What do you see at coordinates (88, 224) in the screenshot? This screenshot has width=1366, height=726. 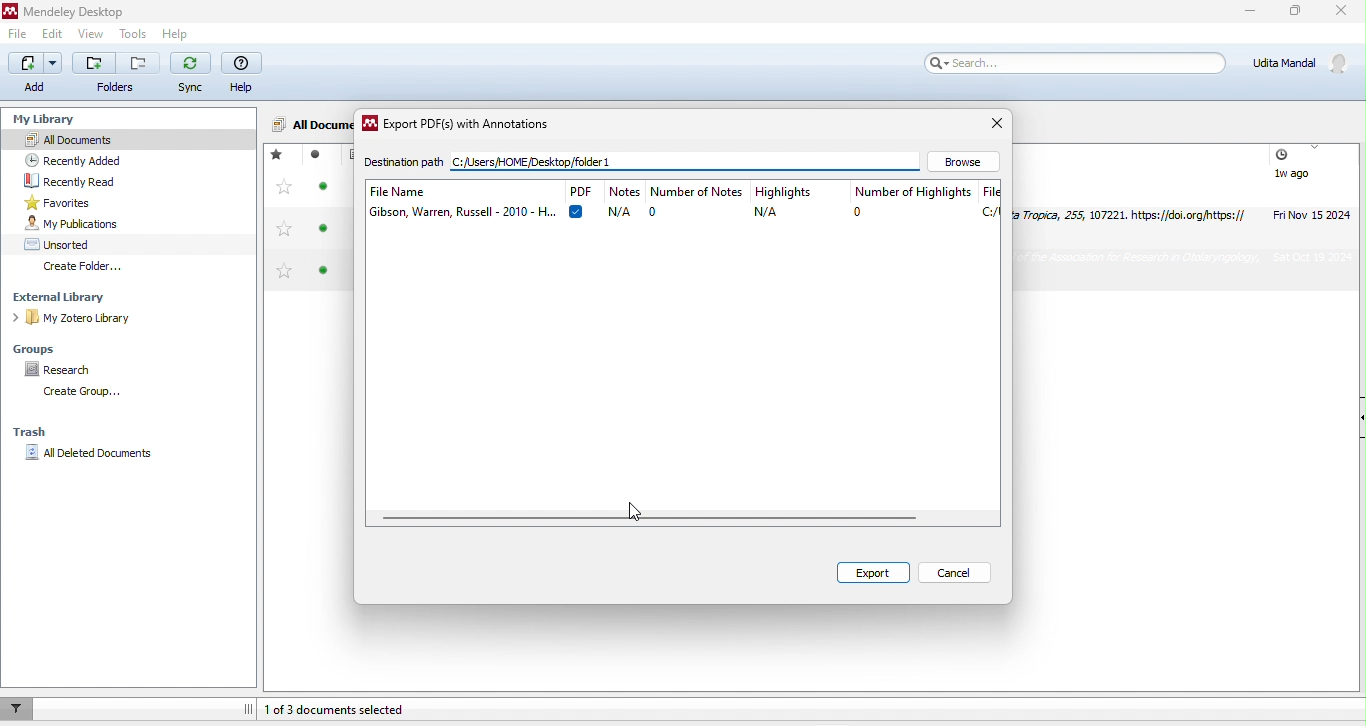 I see `my publications` at bounding box center [88, 224].